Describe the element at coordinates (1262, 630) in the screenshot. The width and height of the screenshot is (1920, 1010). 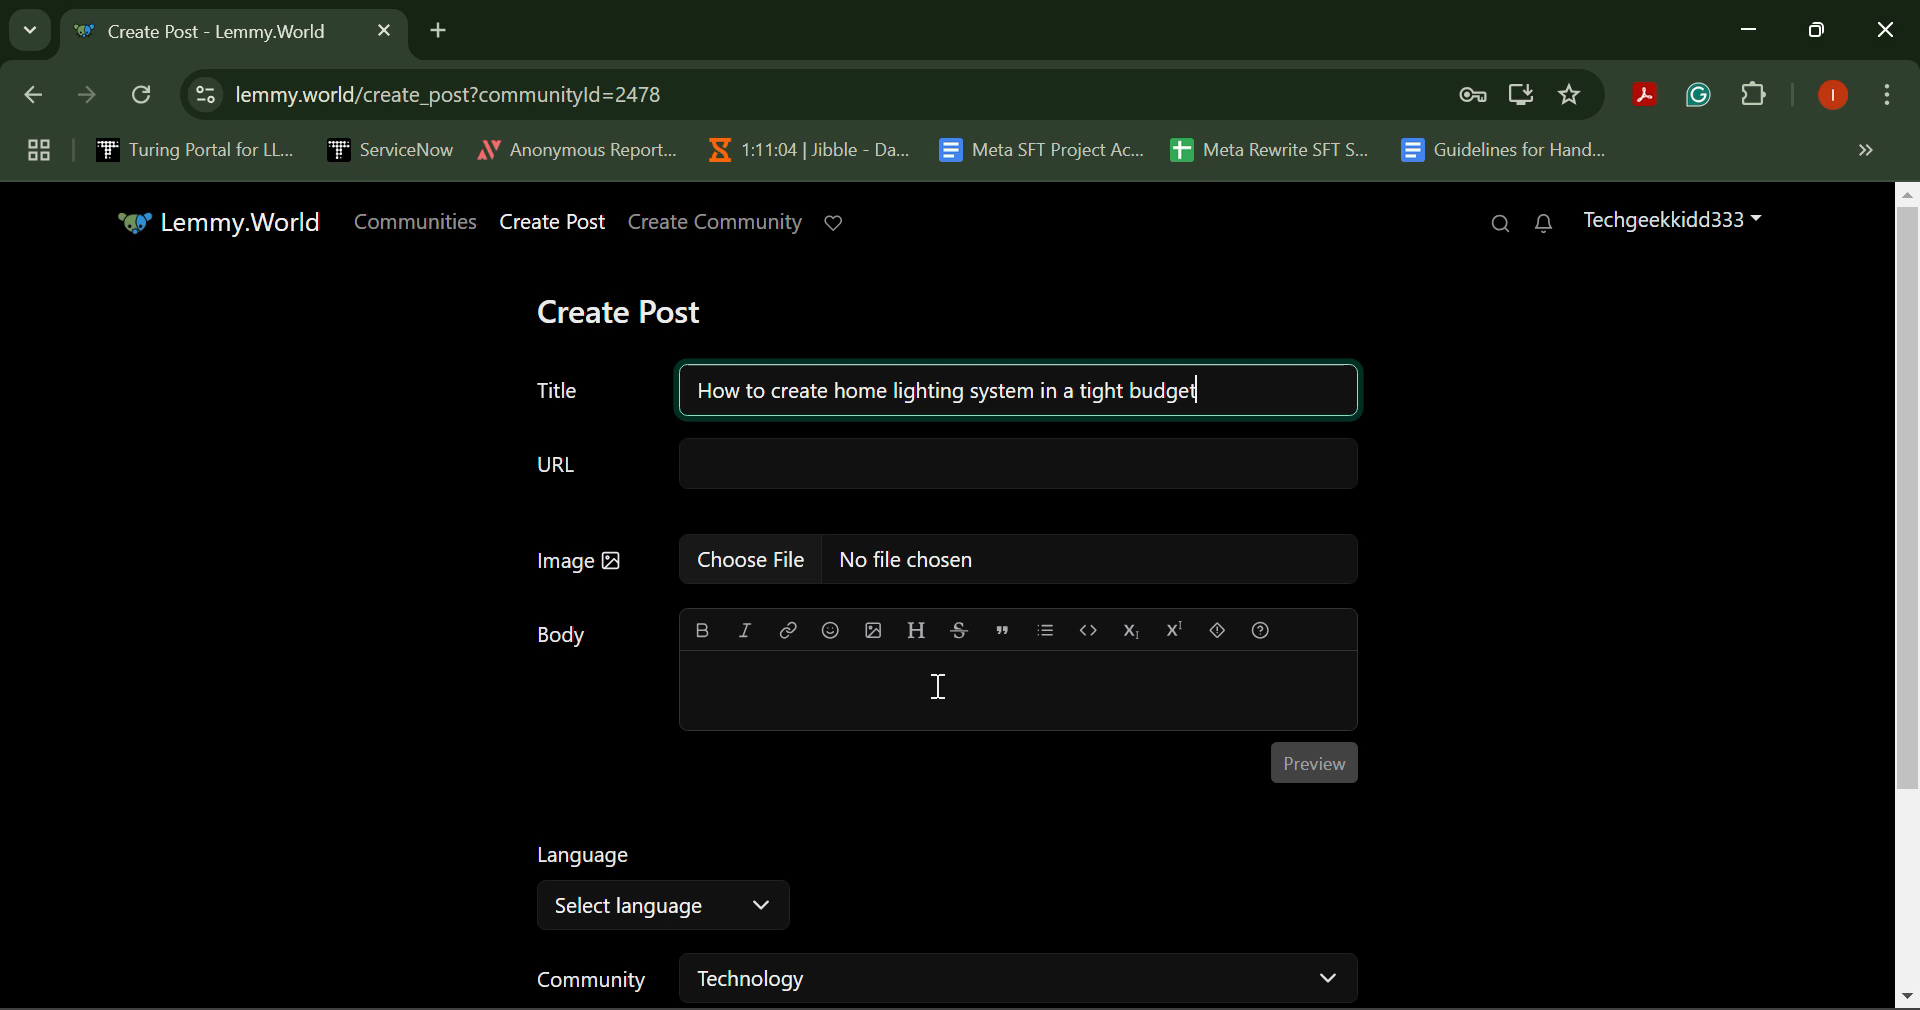
I see `formatting help` at that location.